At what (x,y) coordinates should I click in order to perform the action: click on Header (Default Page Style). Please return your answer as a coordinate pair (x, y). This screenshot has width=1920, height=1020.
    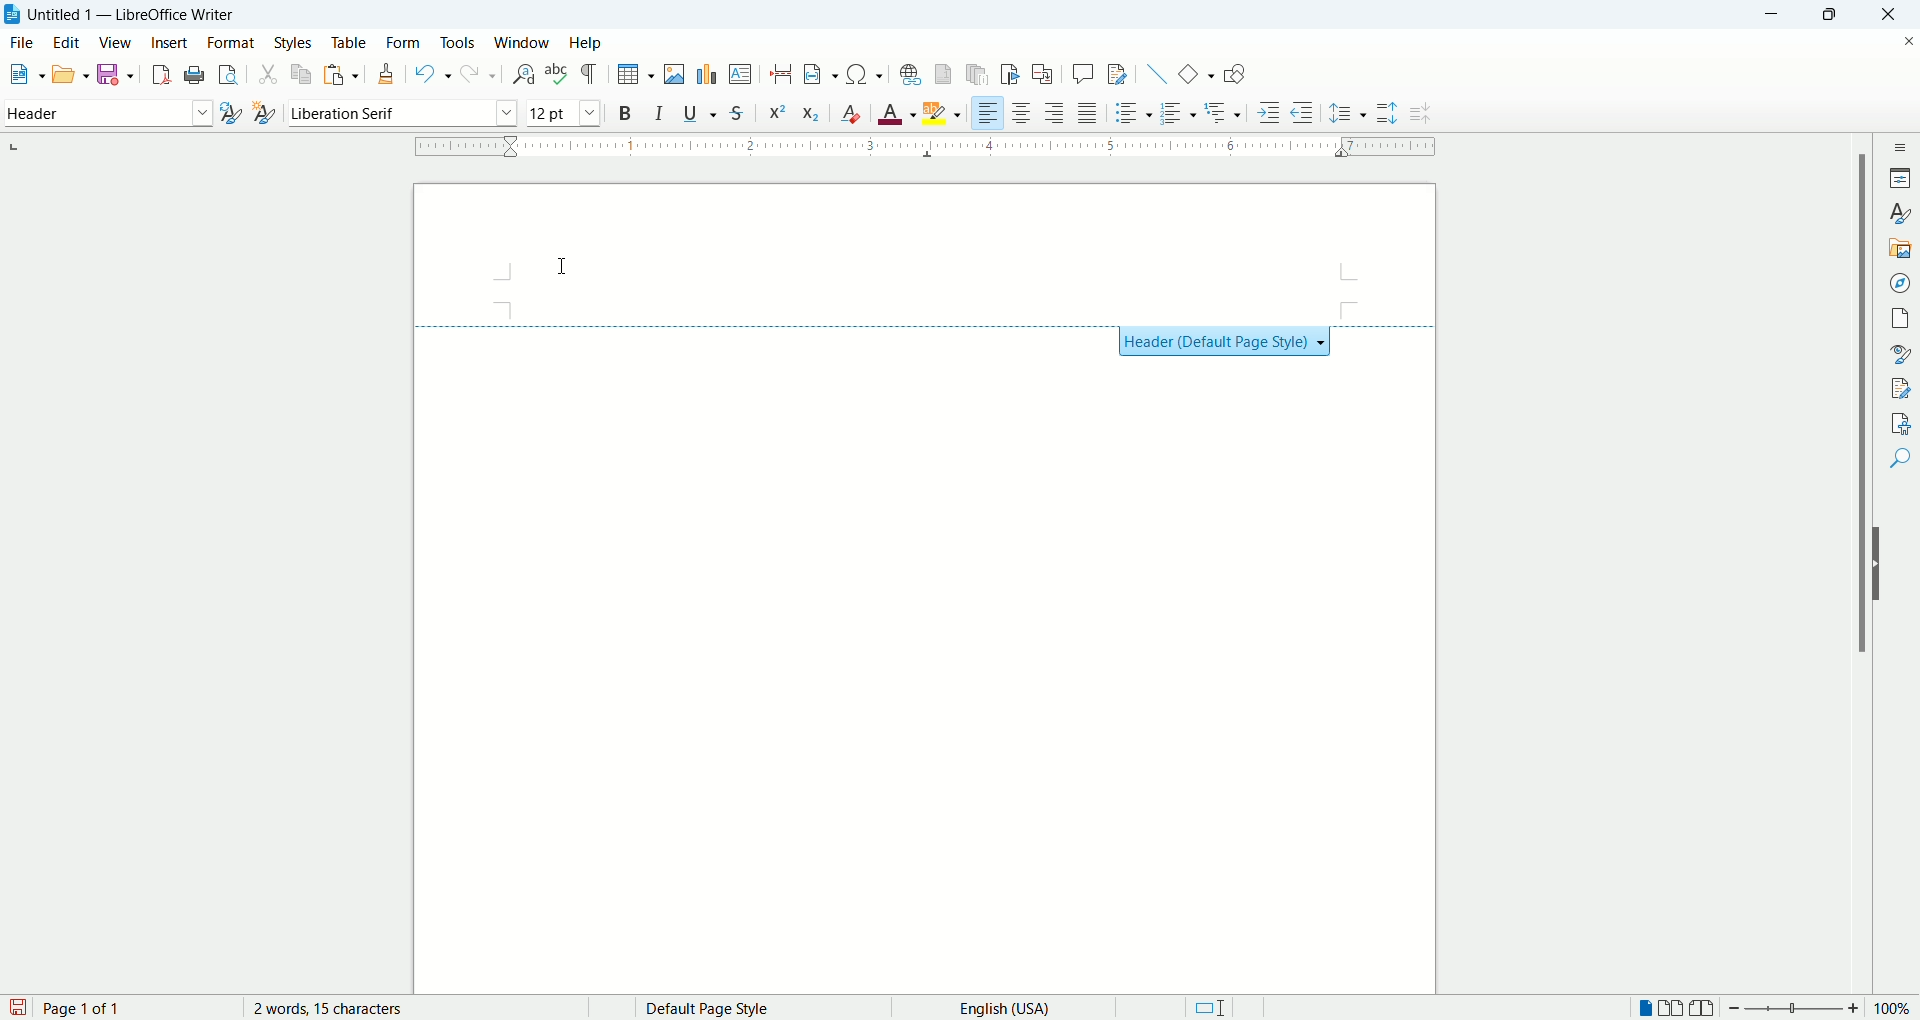
    Looking at the image, I should click on (1222, 345).